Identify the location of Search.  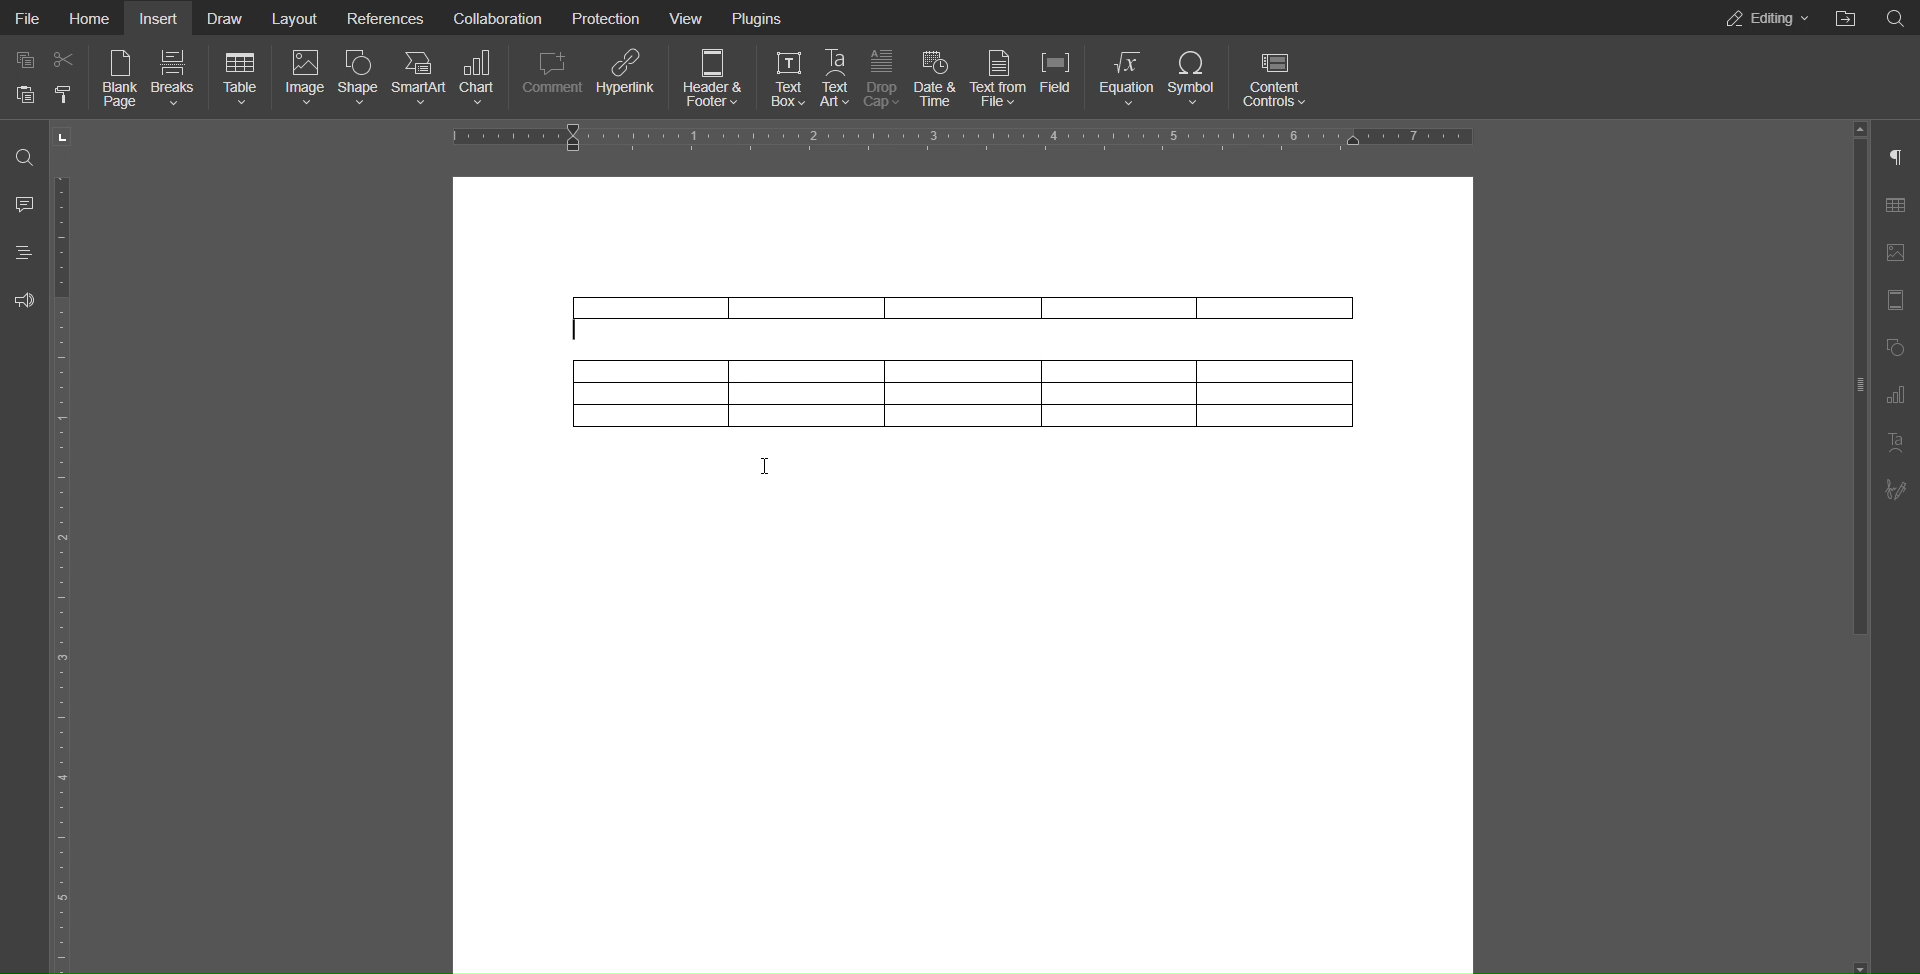
(1894, 17).